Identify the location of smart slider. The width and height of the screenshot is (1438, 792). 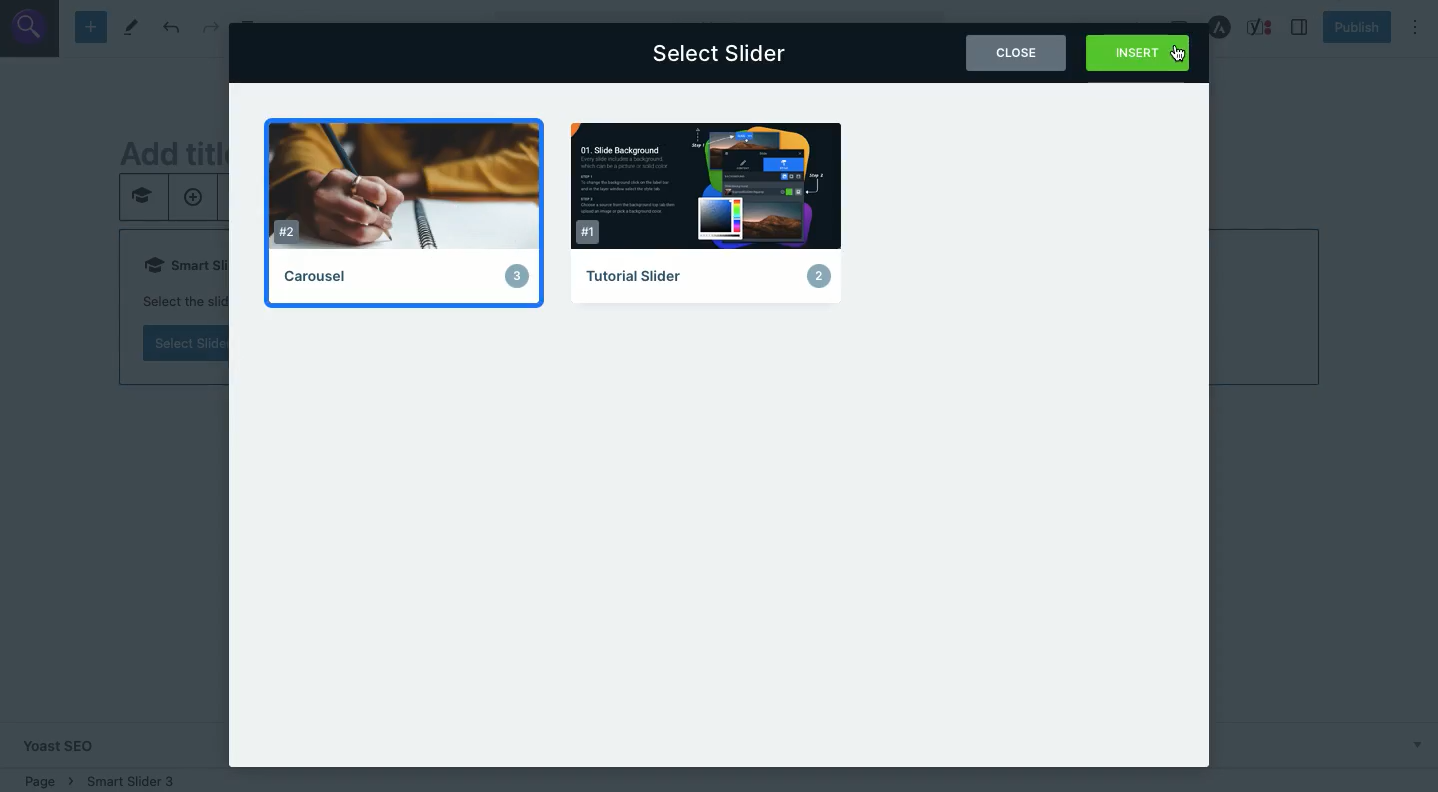
(141, 196).